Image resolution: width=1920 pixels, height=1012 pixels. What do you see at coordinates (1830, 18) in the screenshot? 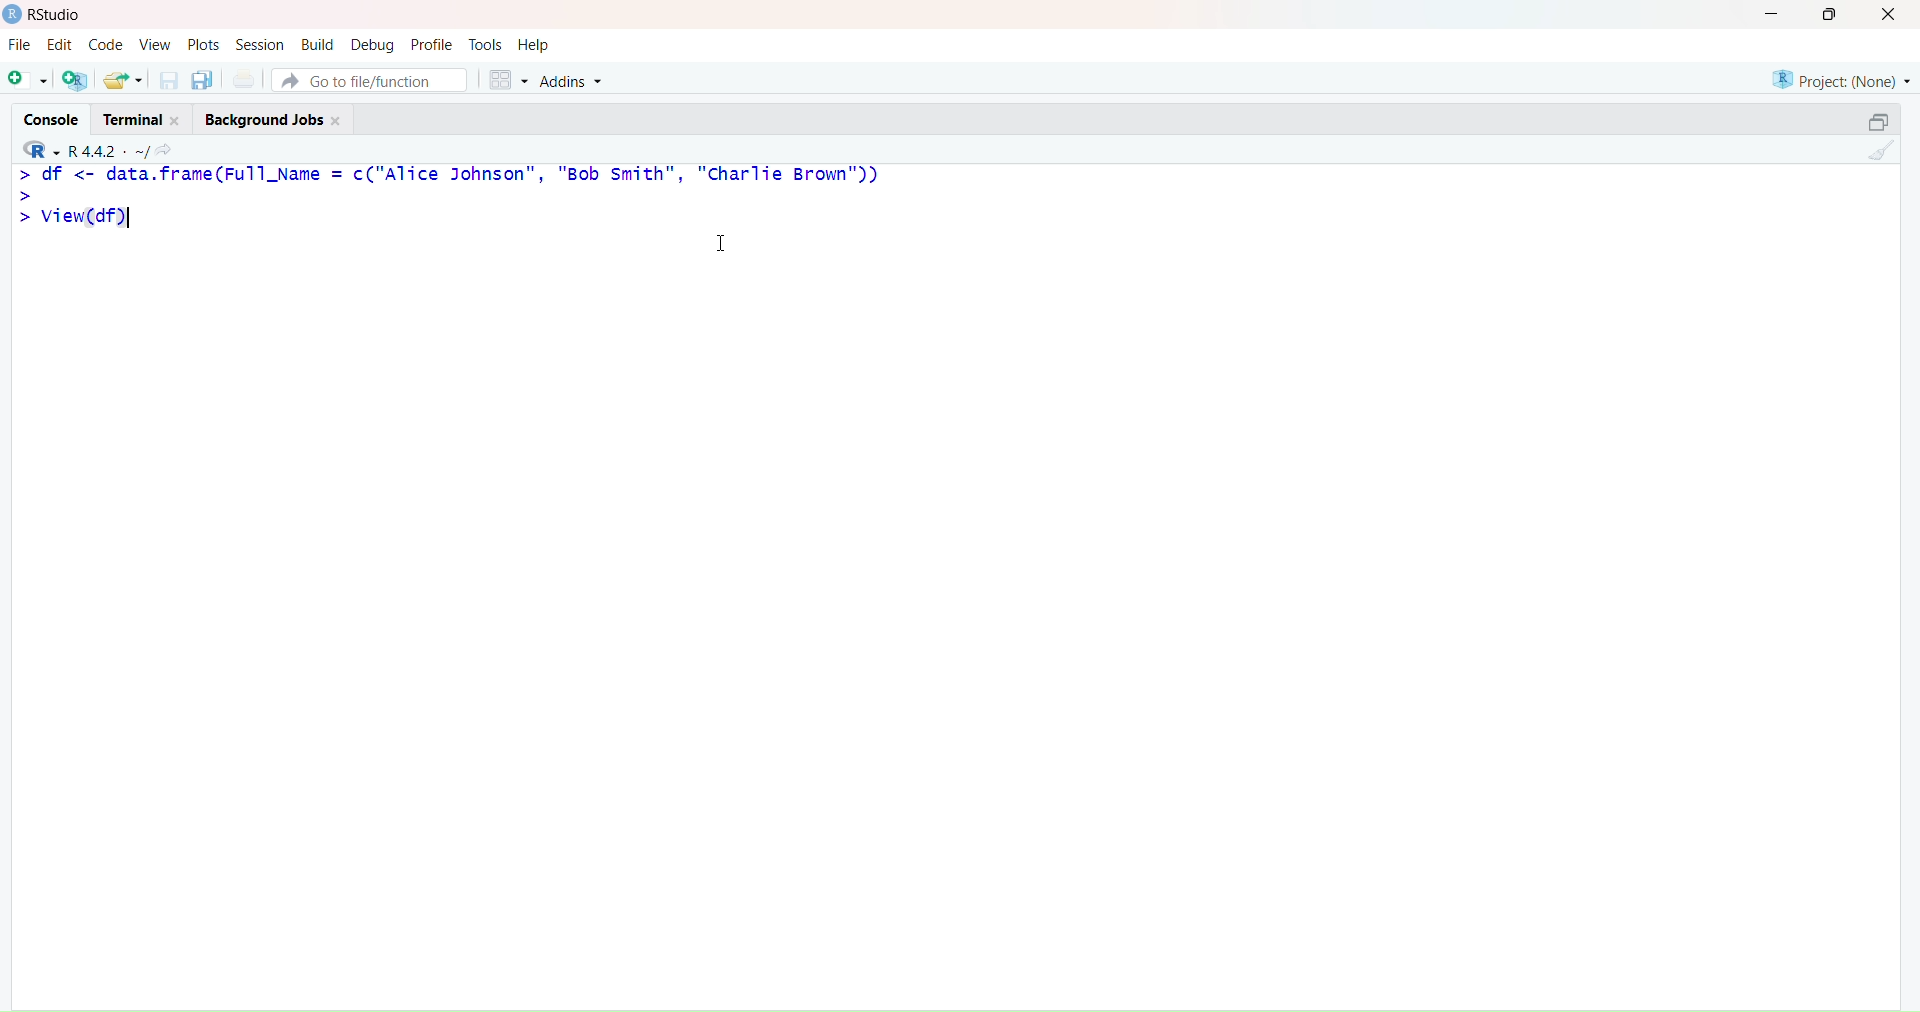
I see `Maximize` at bounding box center [1830, 18].